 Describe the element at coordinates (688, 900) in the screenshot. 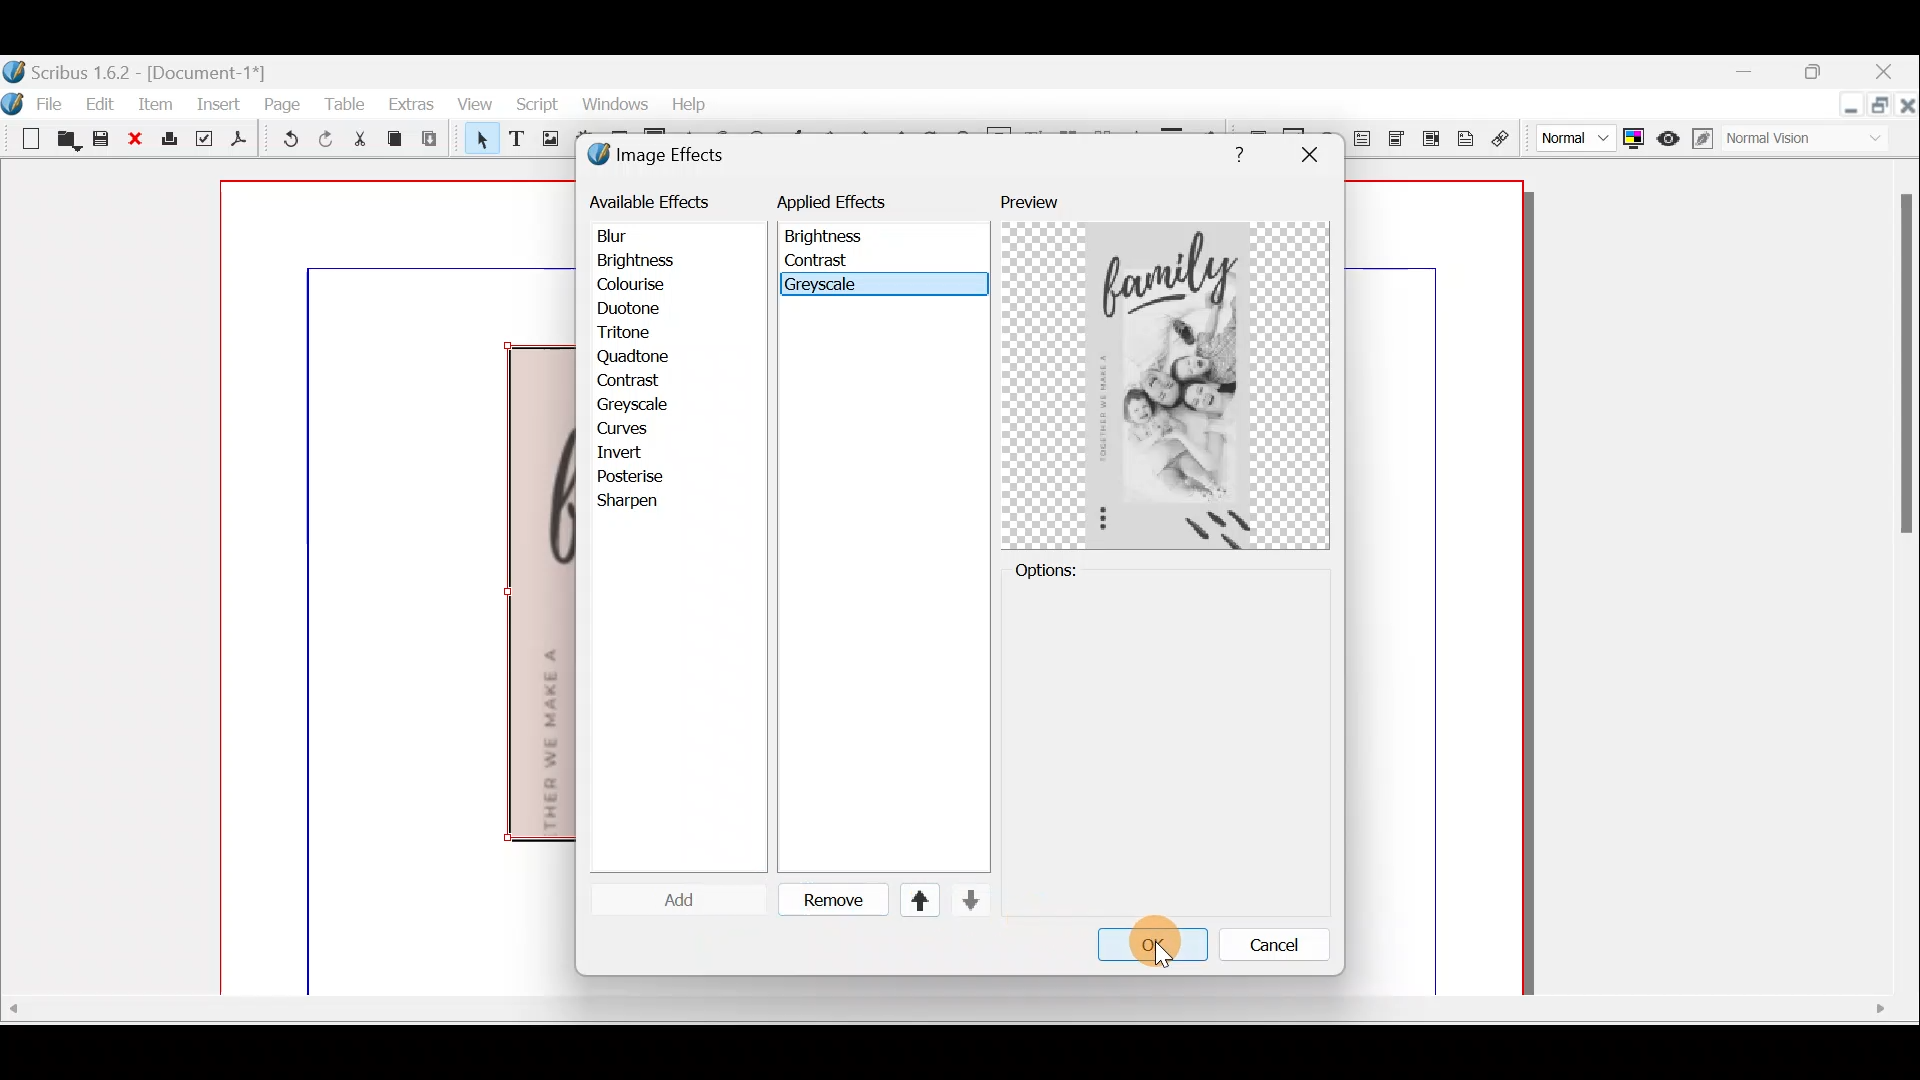

I see `apply` at that location.